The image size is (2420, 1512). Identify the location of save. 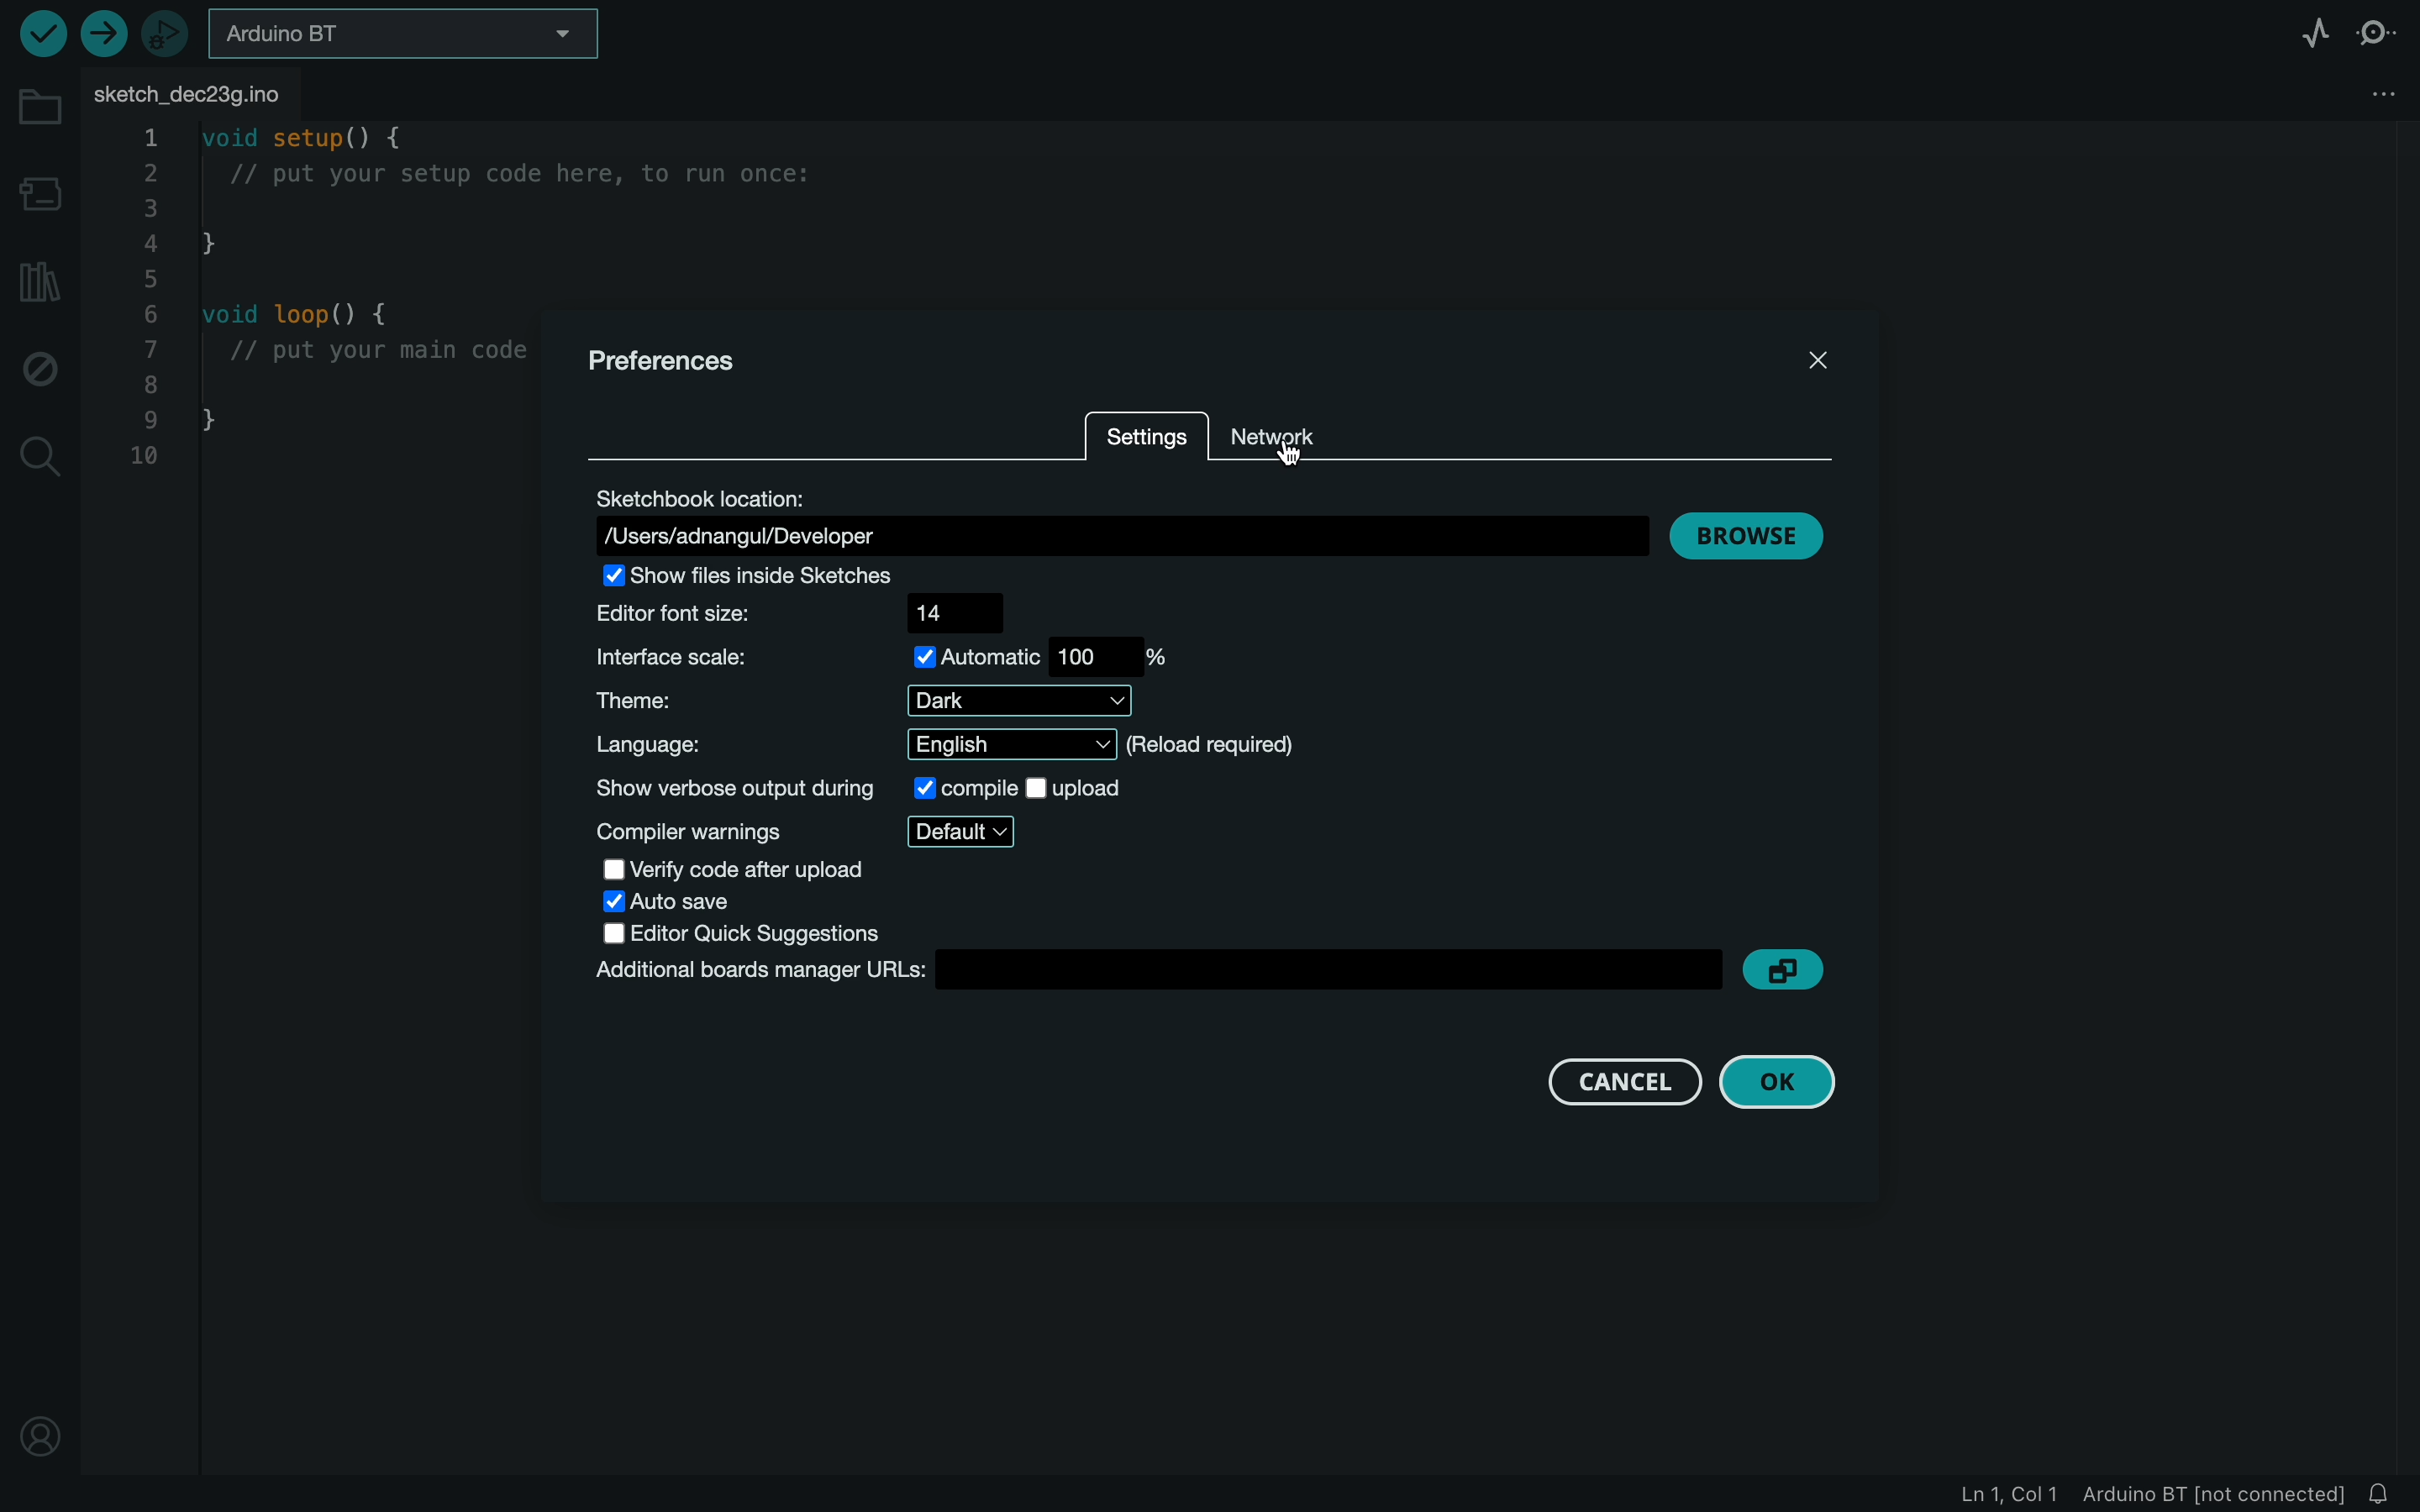
(680, 902).